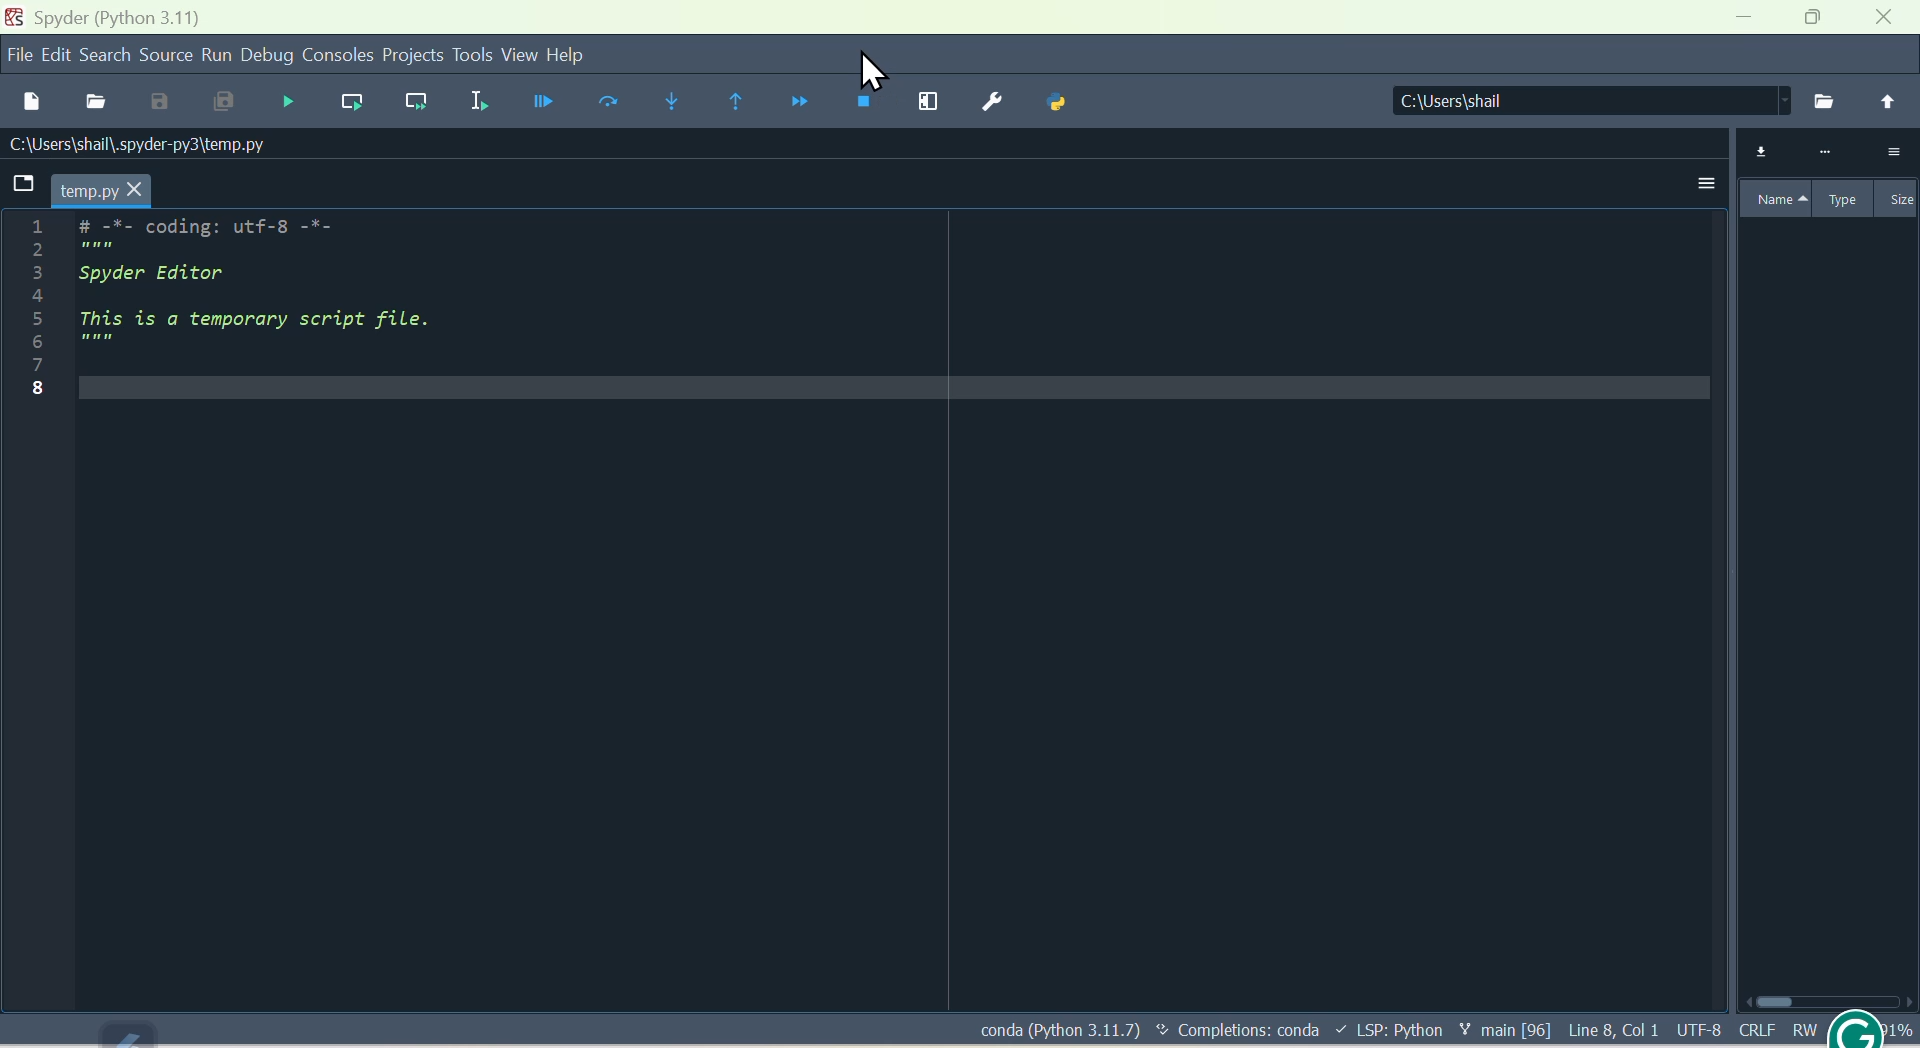 The width and height of the screenshot is (1920, 1048). Describe the element at coordinates (1826, 101) in the screenshot. I see `Search from pc` at that location.